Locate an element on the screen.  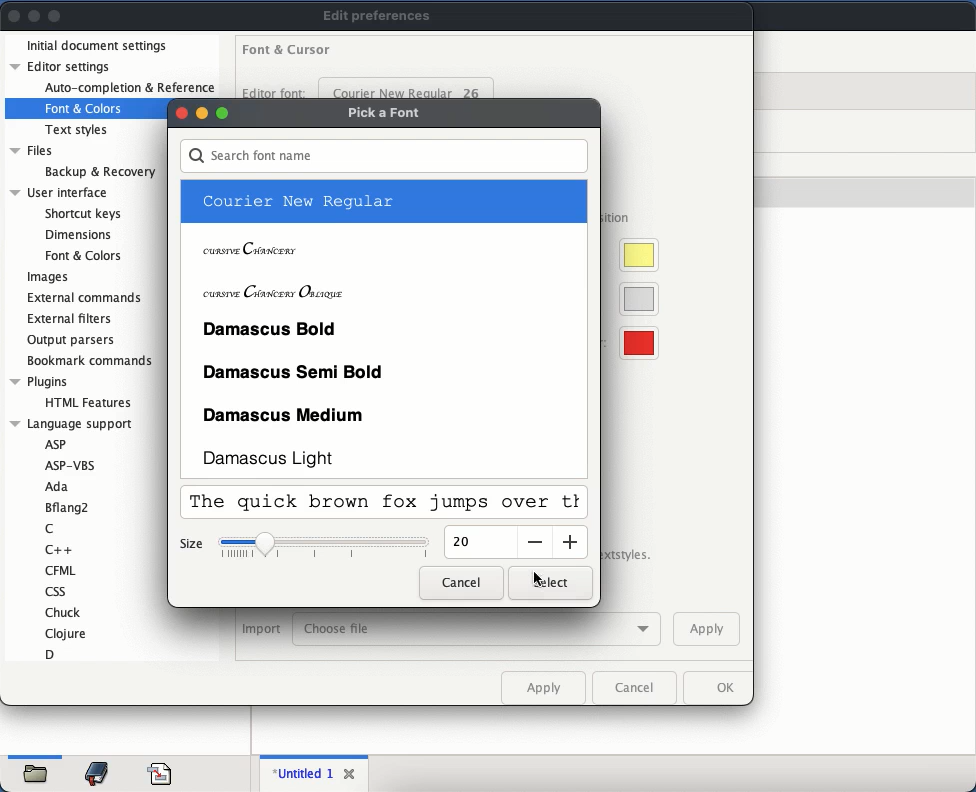
preview is located at coordinates (385, 504).